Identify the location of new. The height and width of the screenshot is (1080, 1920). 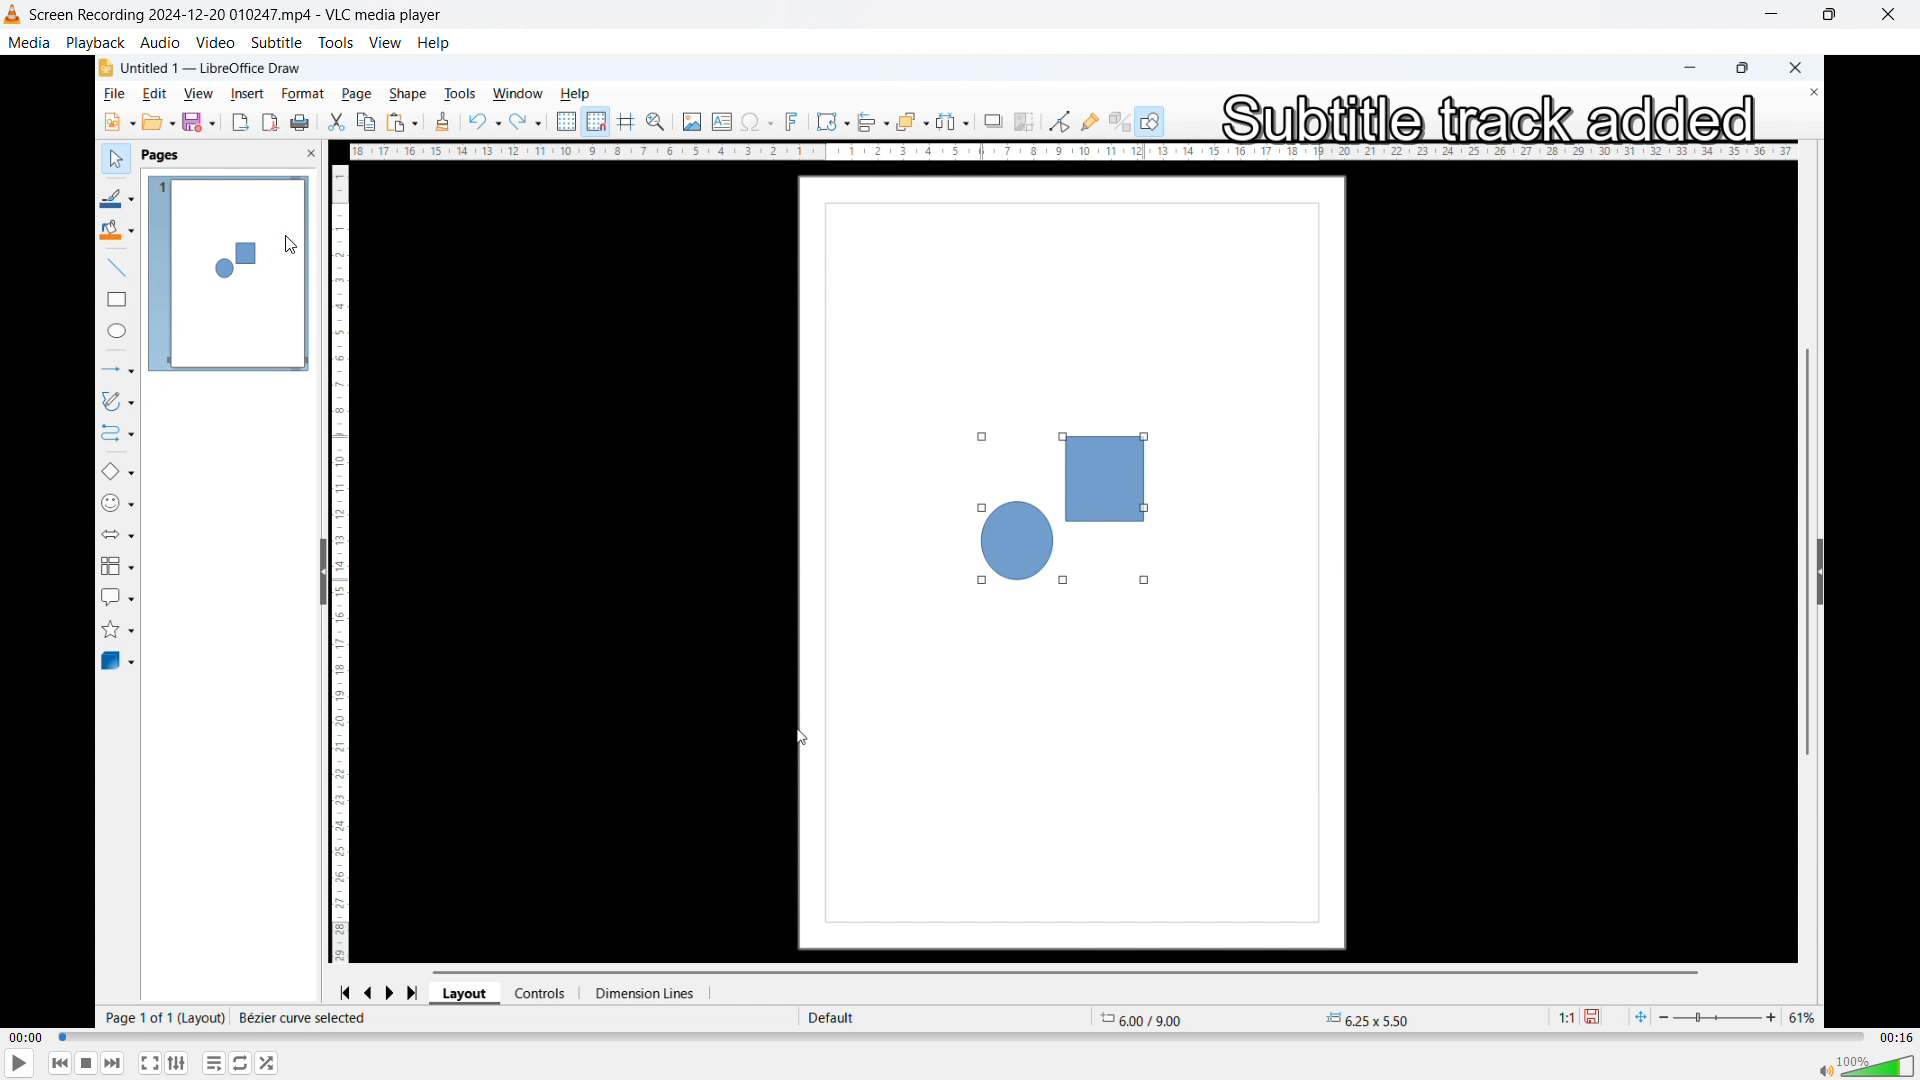
(116, 122).